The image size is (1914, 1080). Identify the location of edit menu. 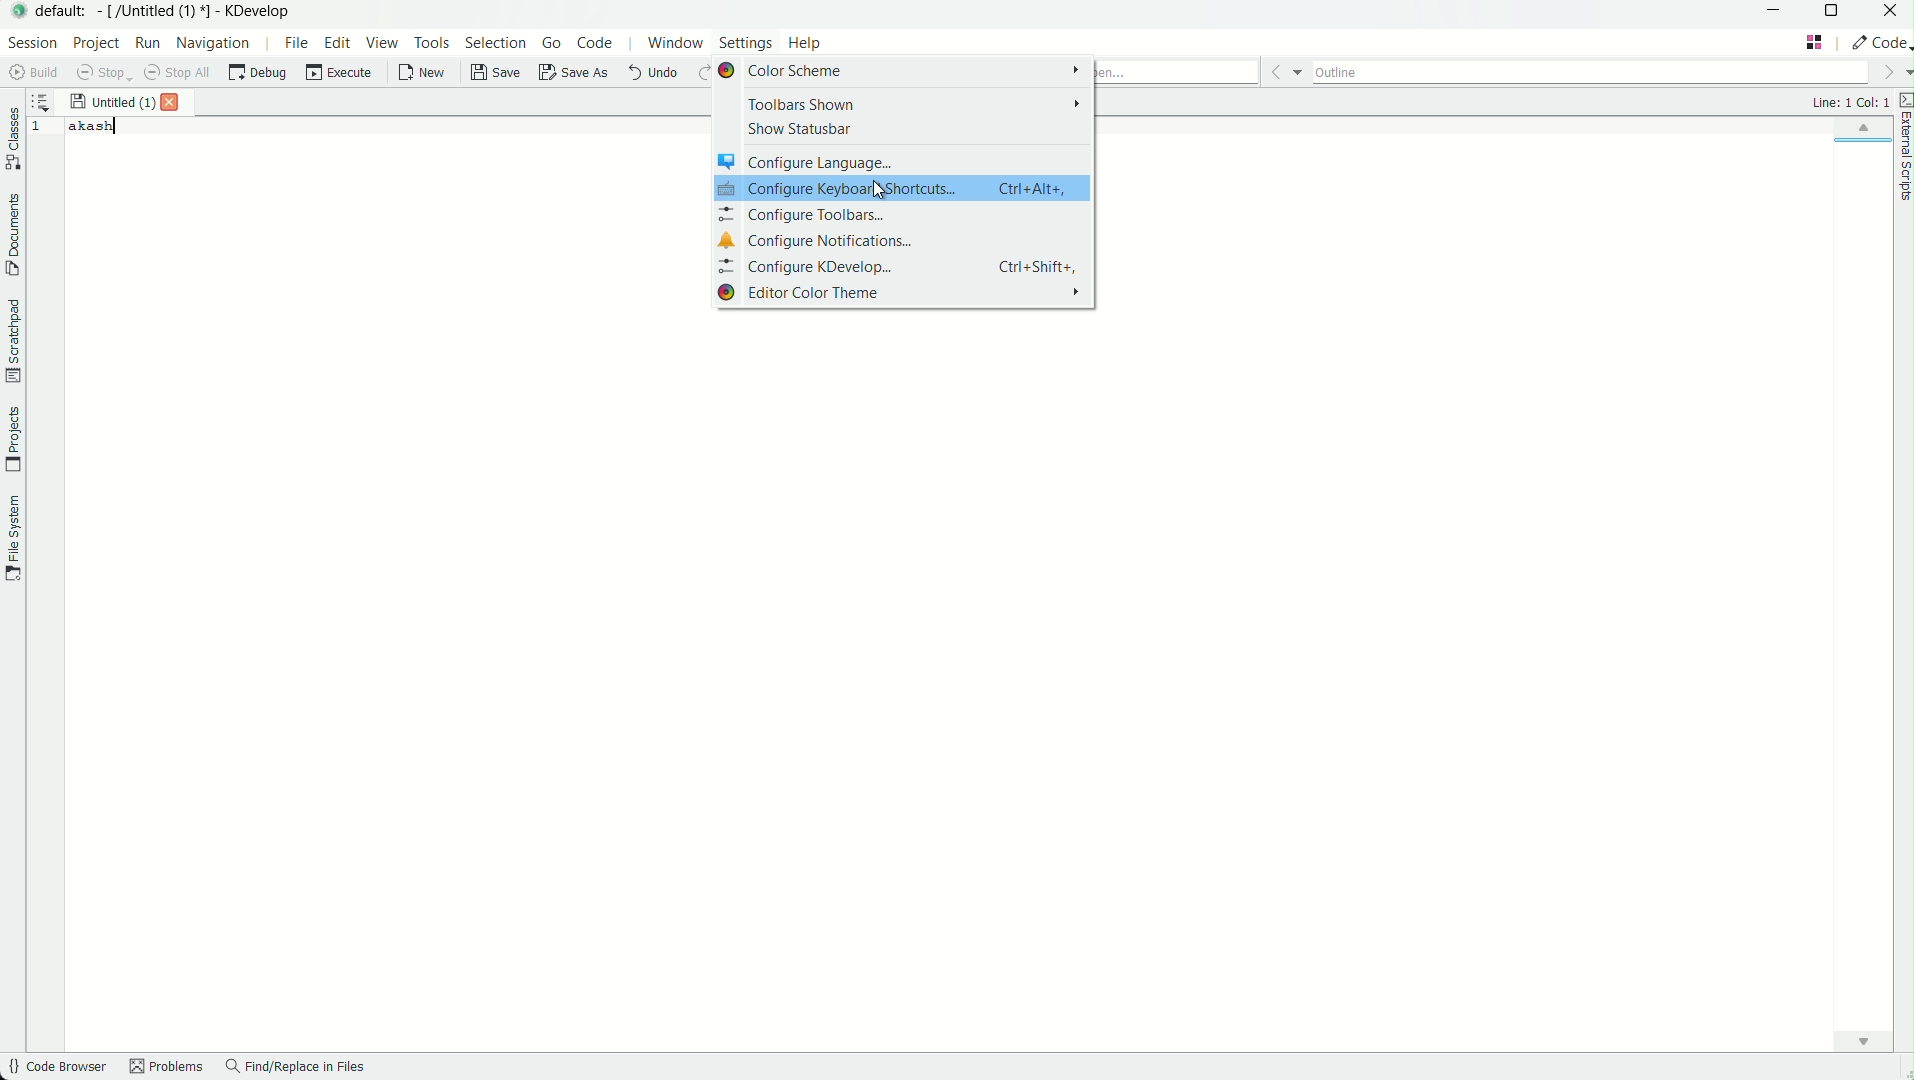
(338, 42).